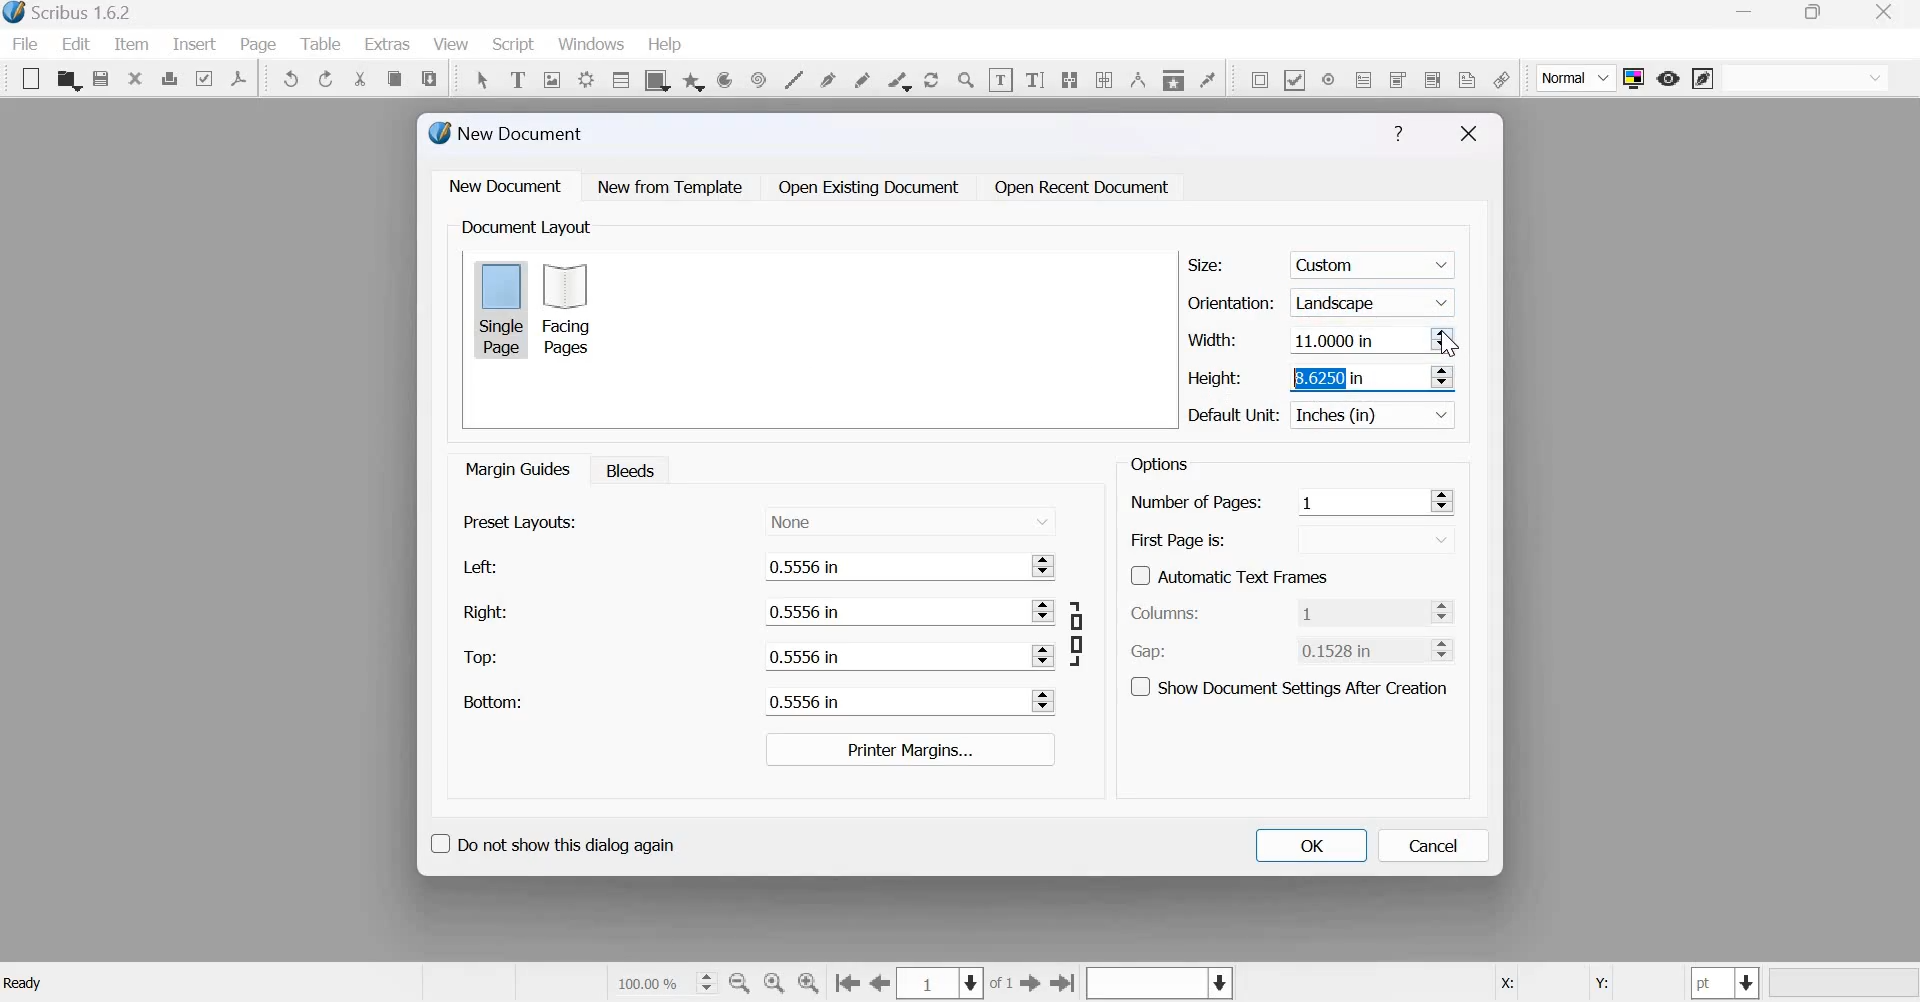  I want to click on 0.5556 in, so click(892, 655).